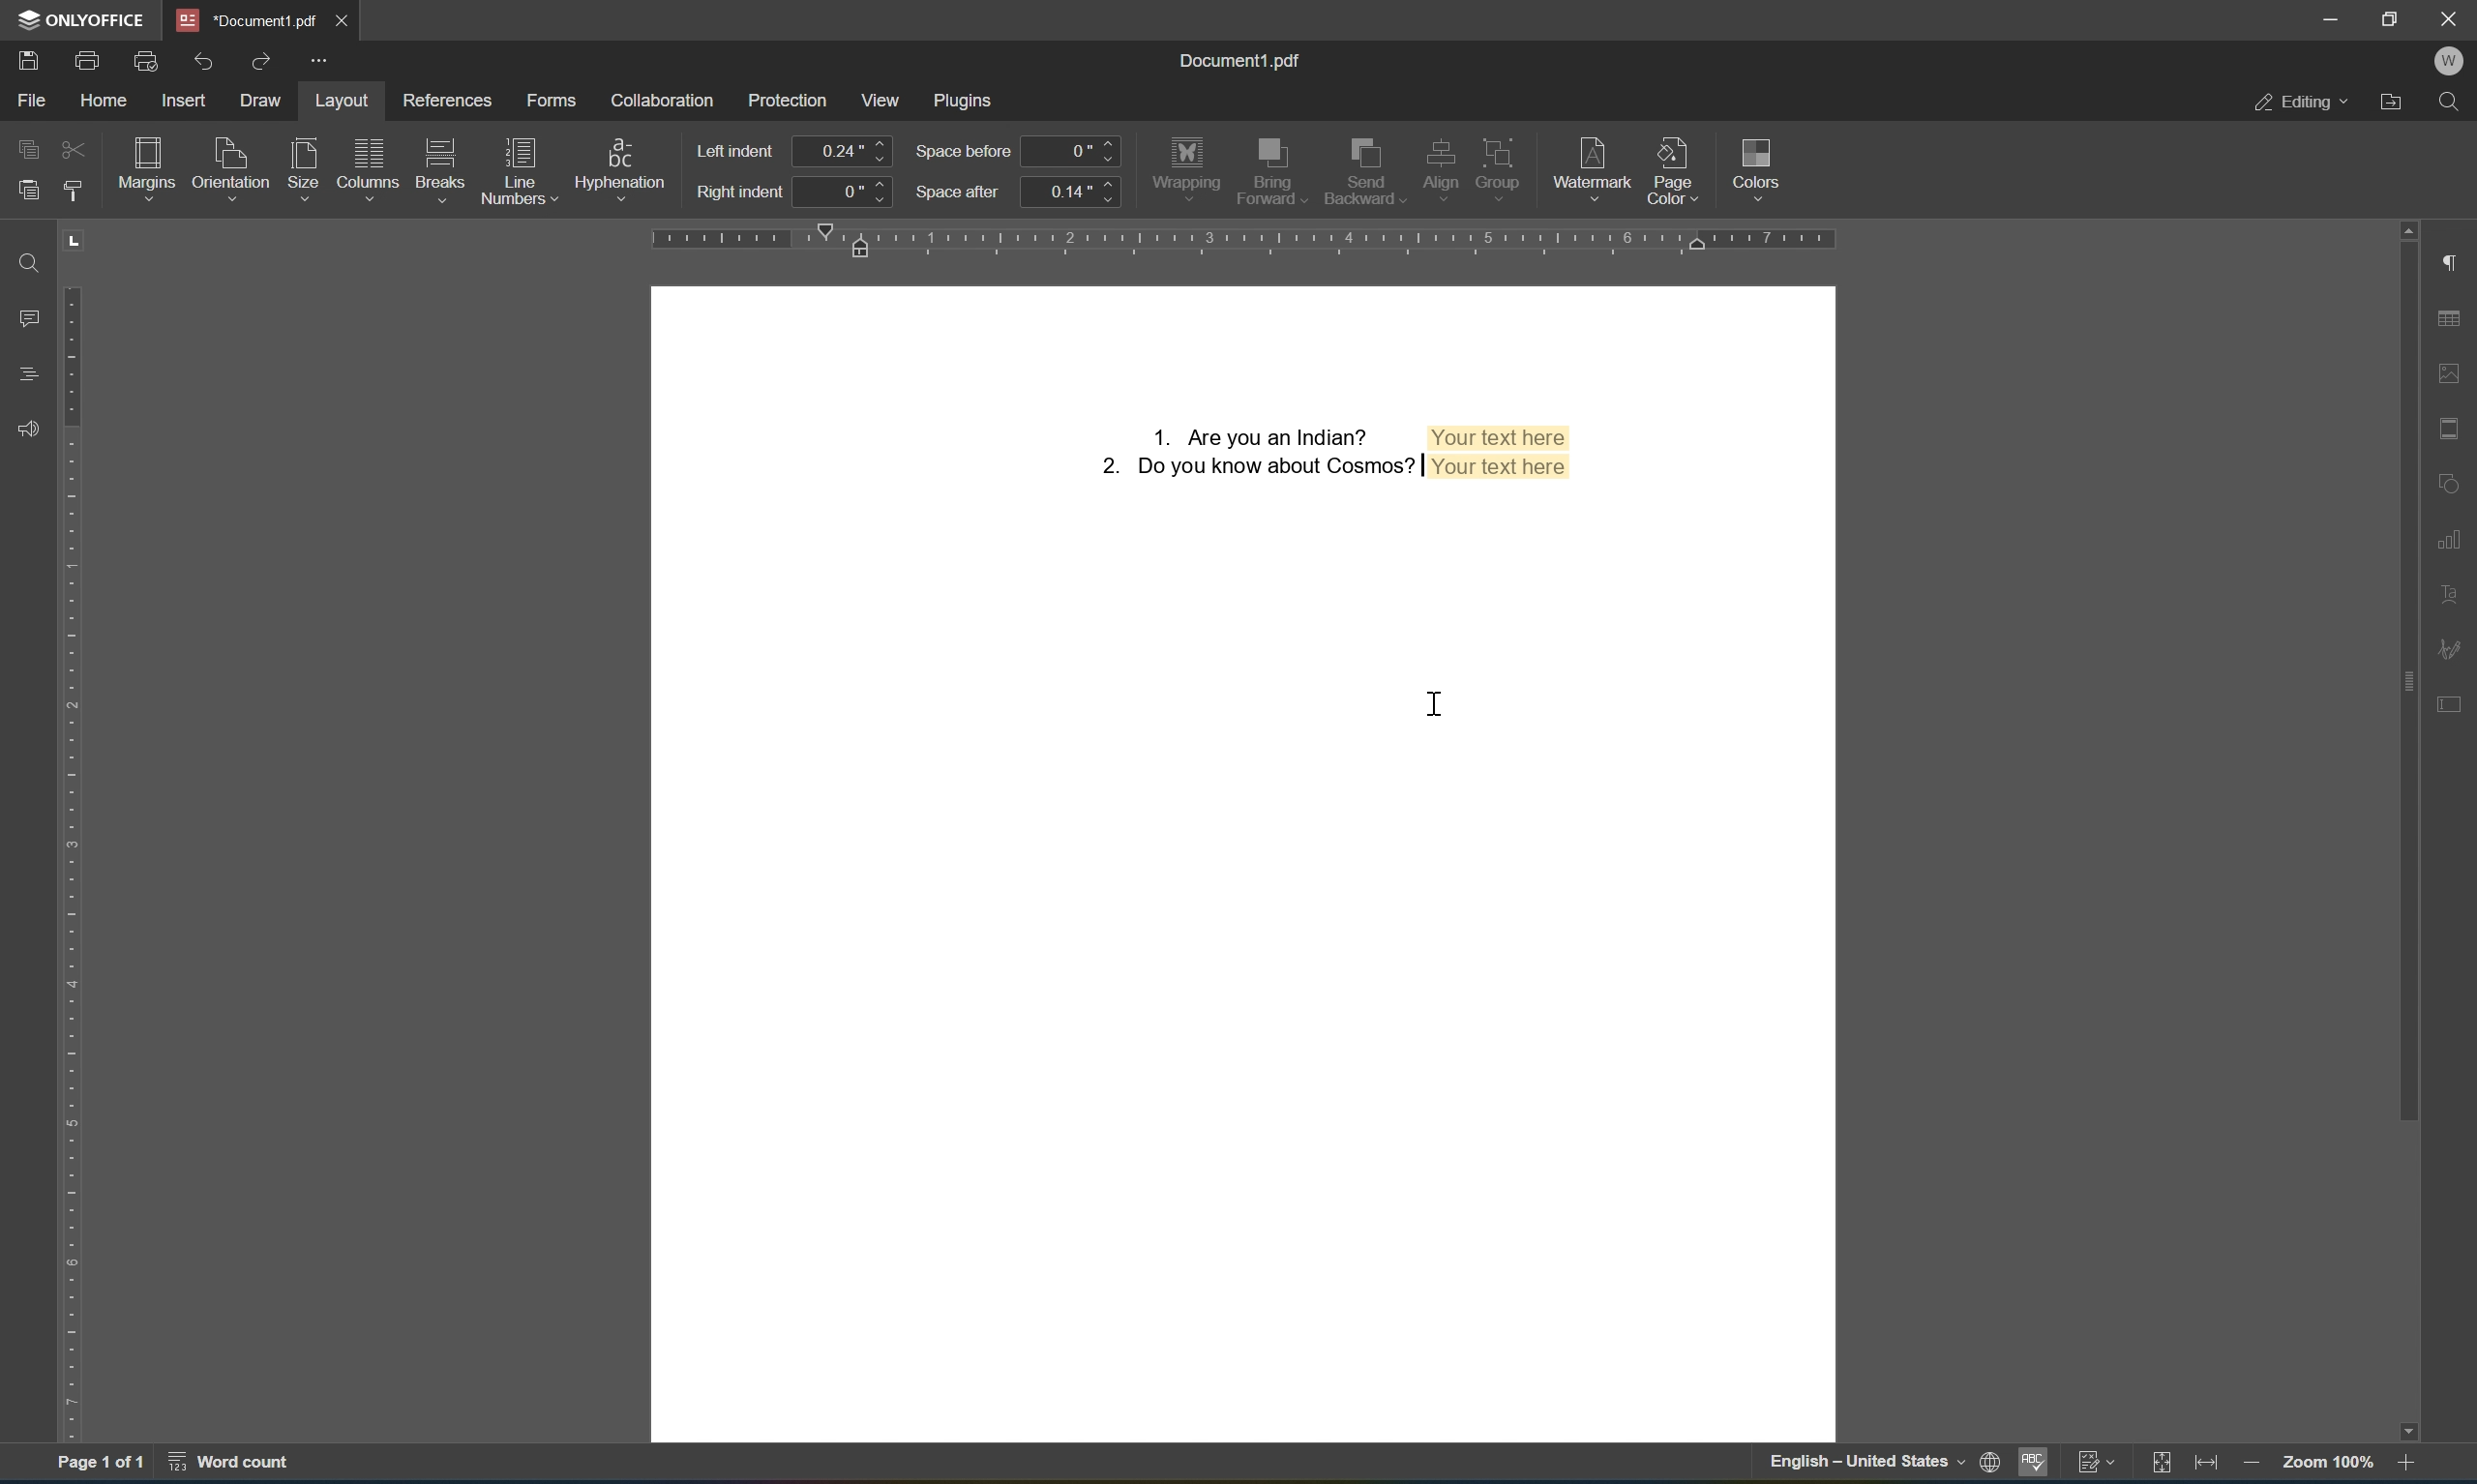 The height and width of the screenshot is (1484, 2477). What do you see at coordinates (2206, 1466) in the screenshot?
I see `fit to width` at bounding box center [2206, 1466].